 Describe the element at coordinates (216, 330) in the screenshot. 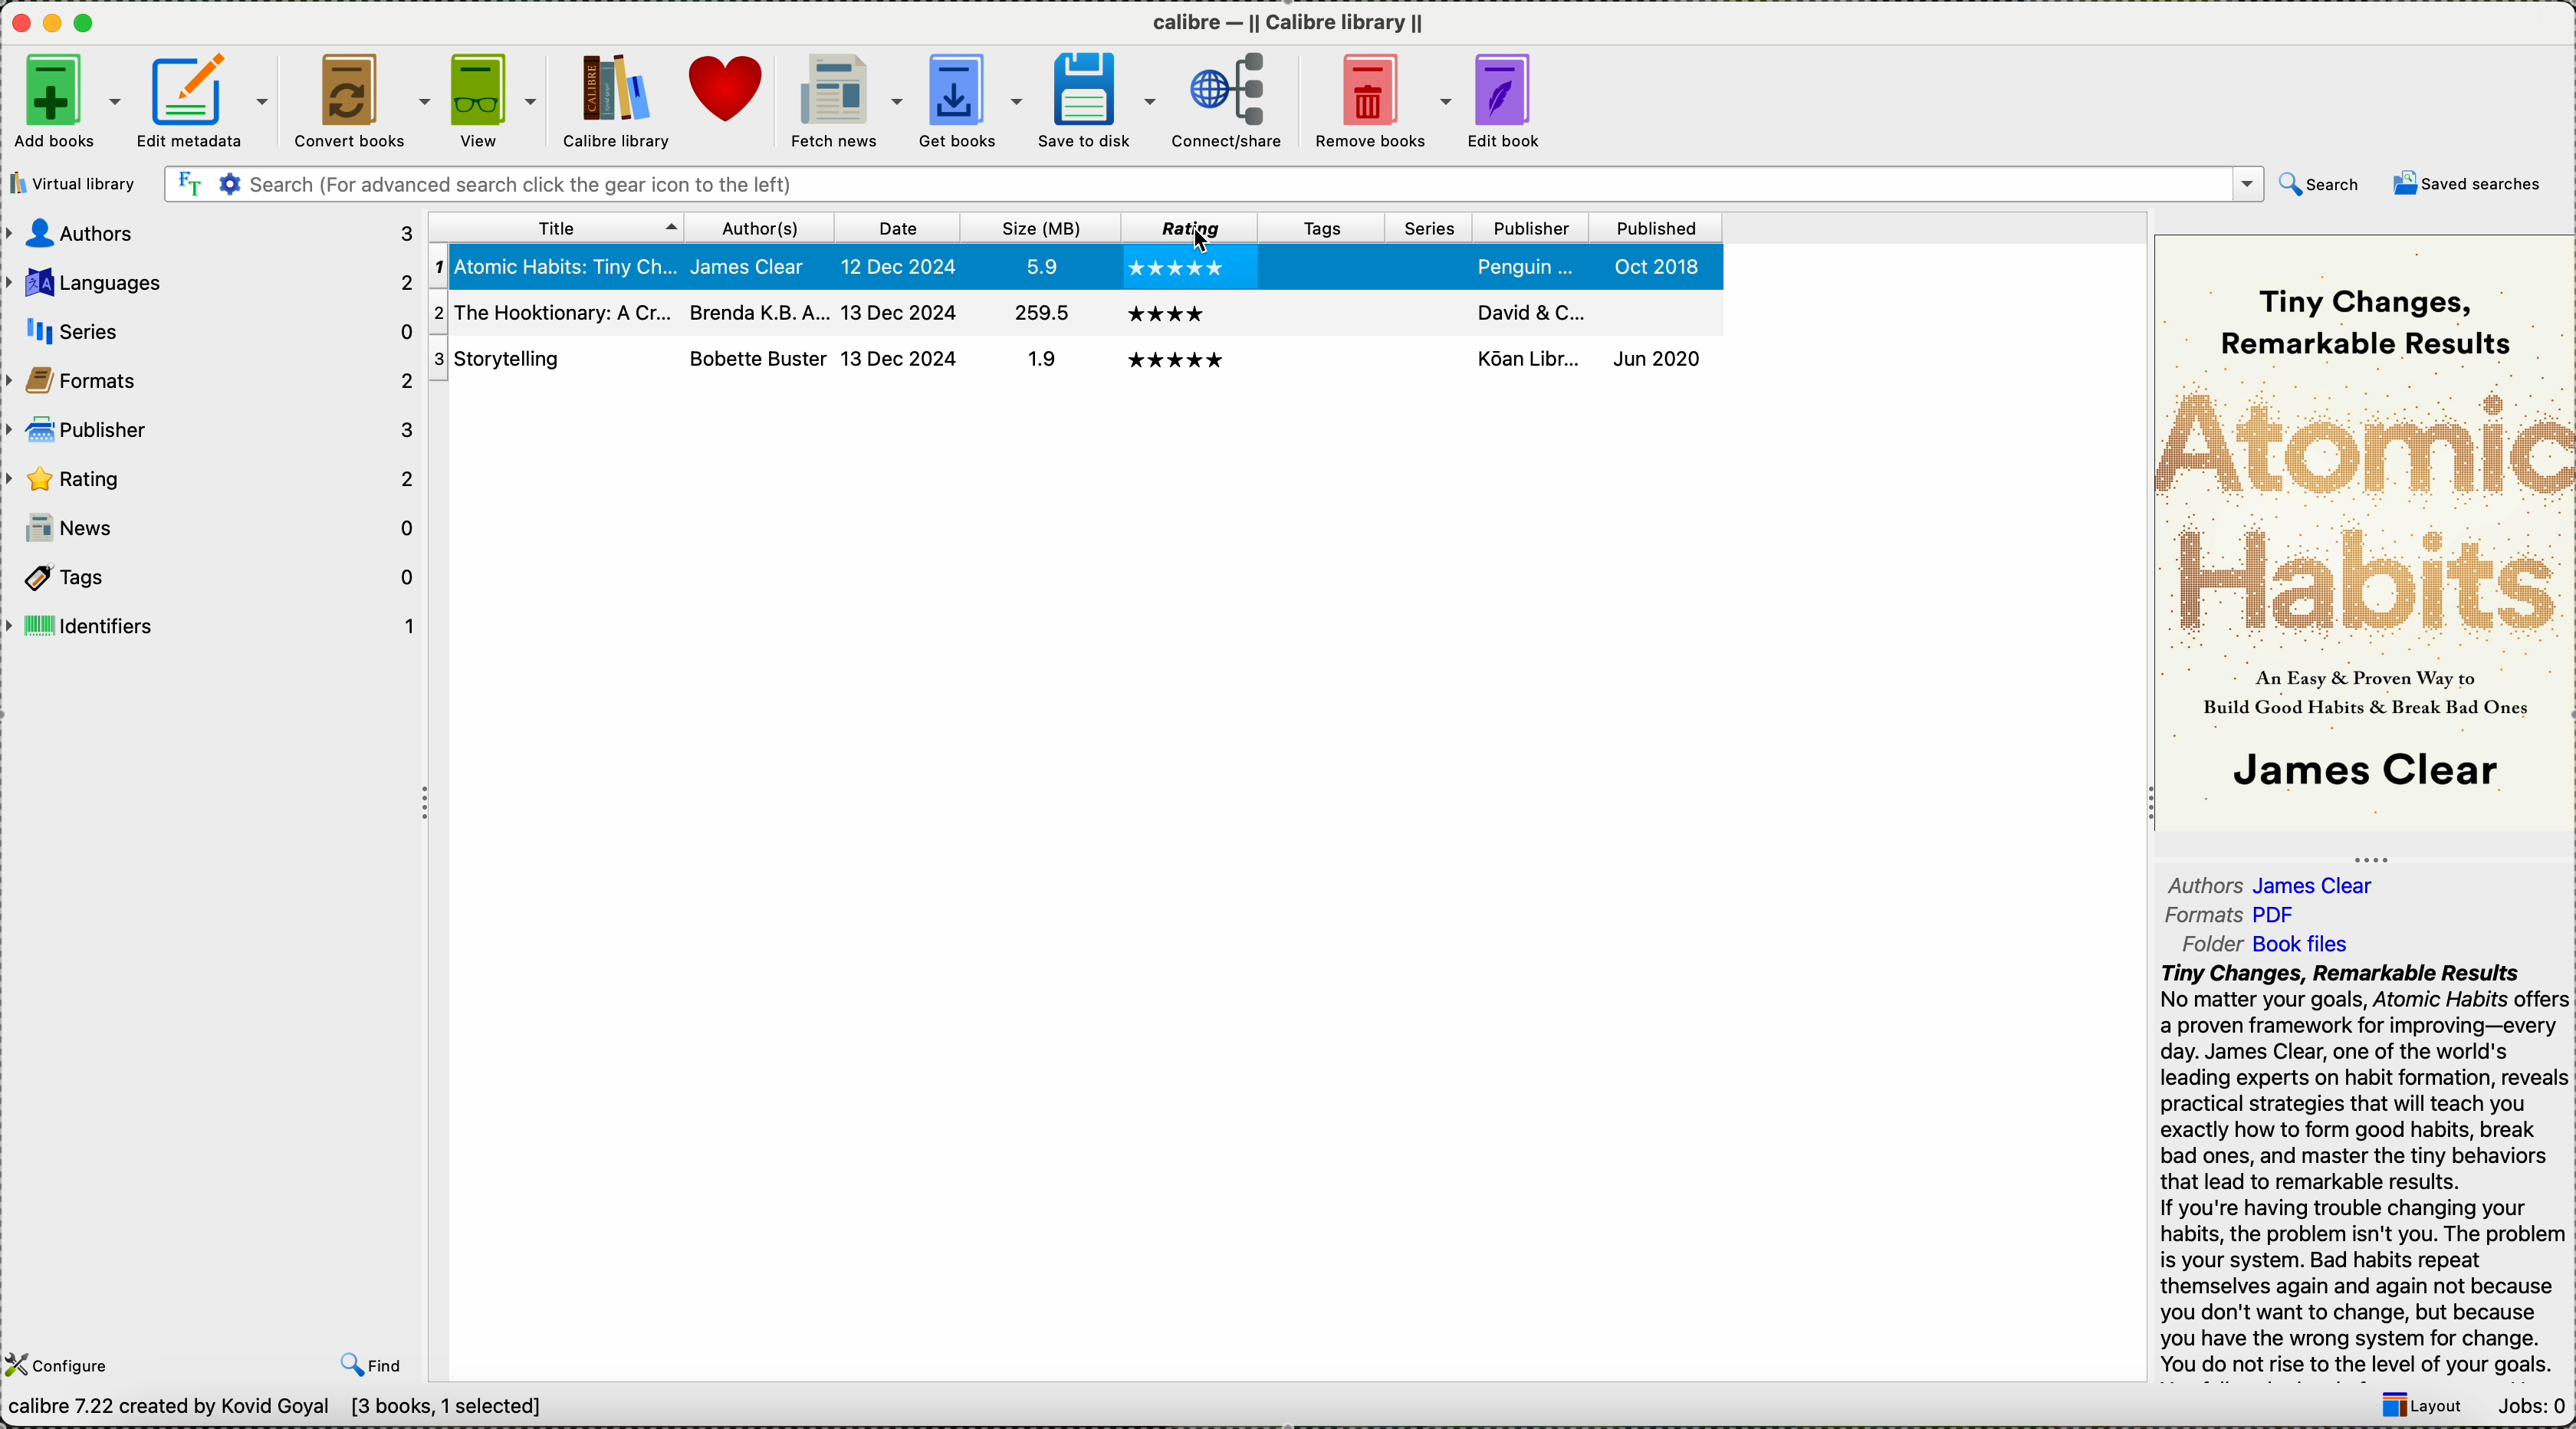

I see `series` at that location.